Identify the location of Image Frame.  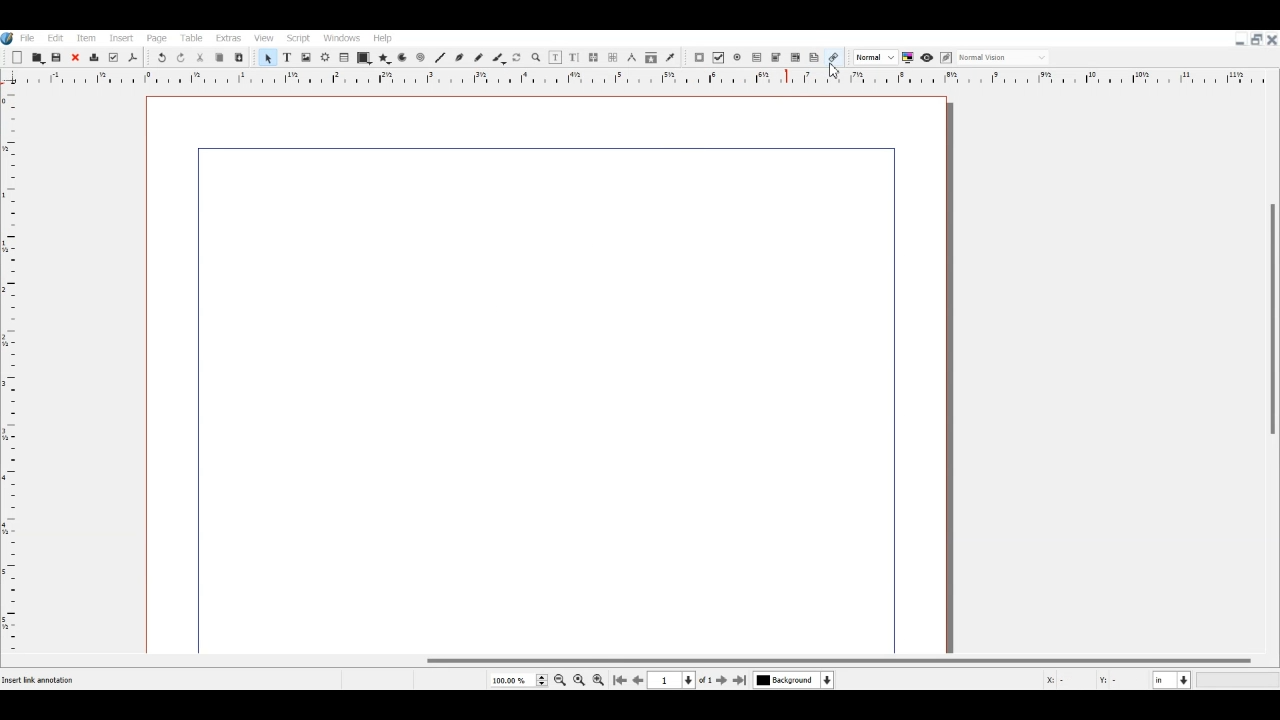
(306, 57).